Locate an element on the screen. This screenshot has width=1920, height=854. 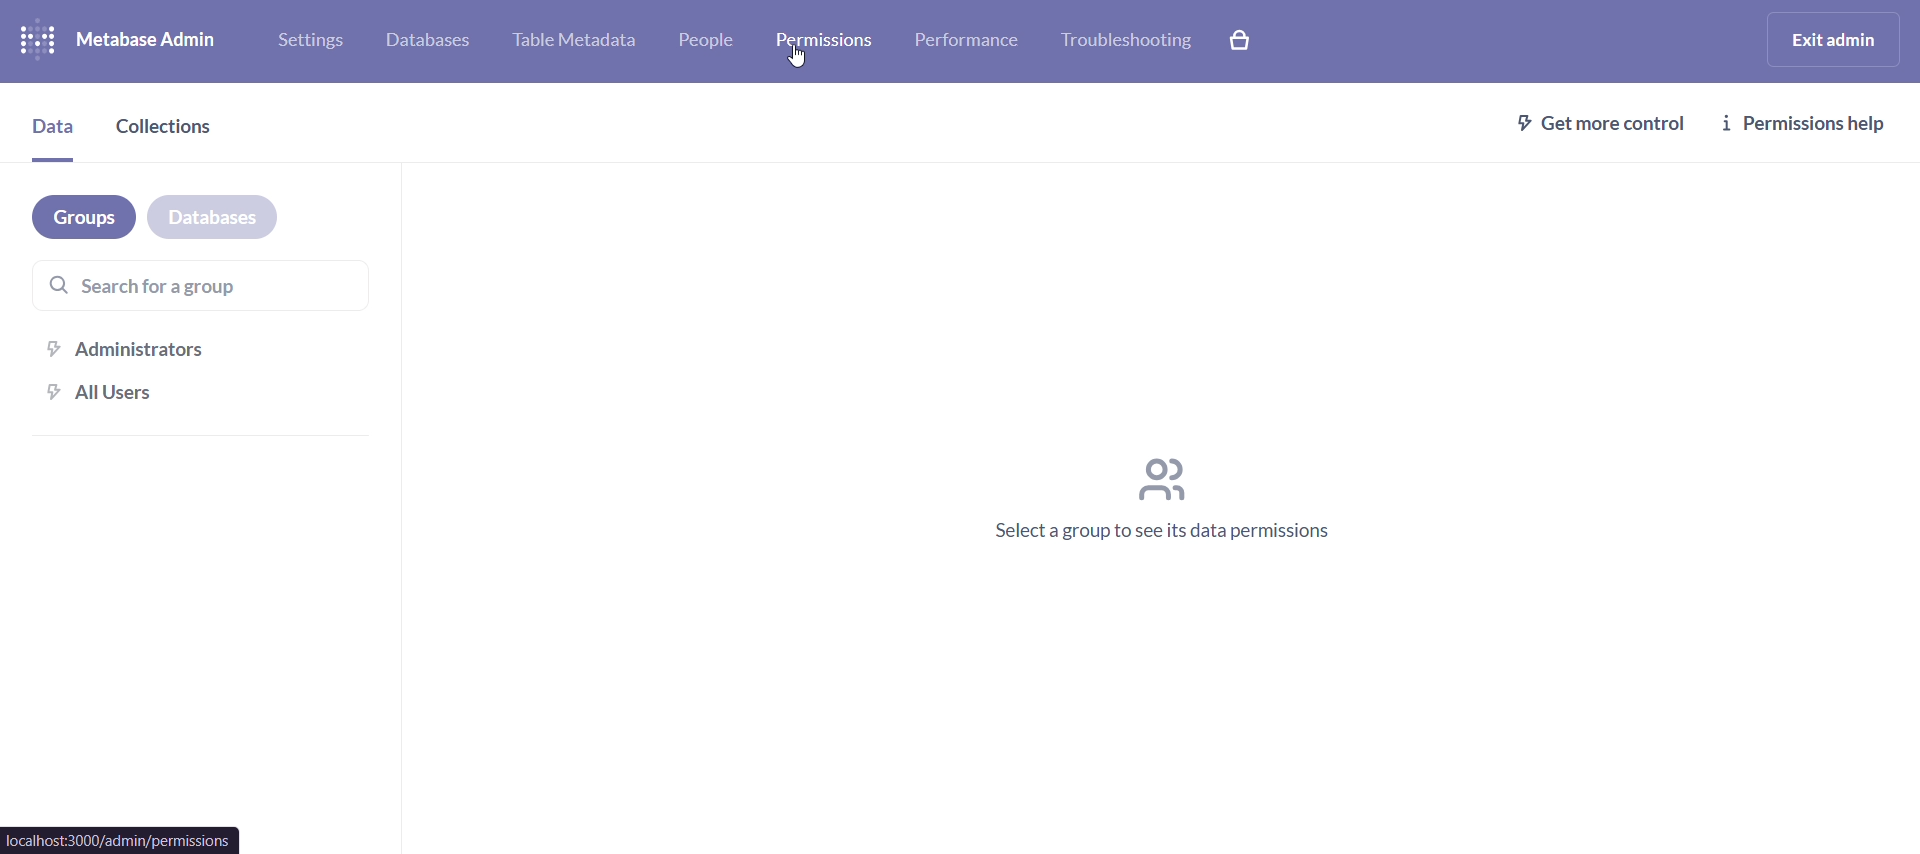
trobleshooting is located at coordinates (1123, 43).